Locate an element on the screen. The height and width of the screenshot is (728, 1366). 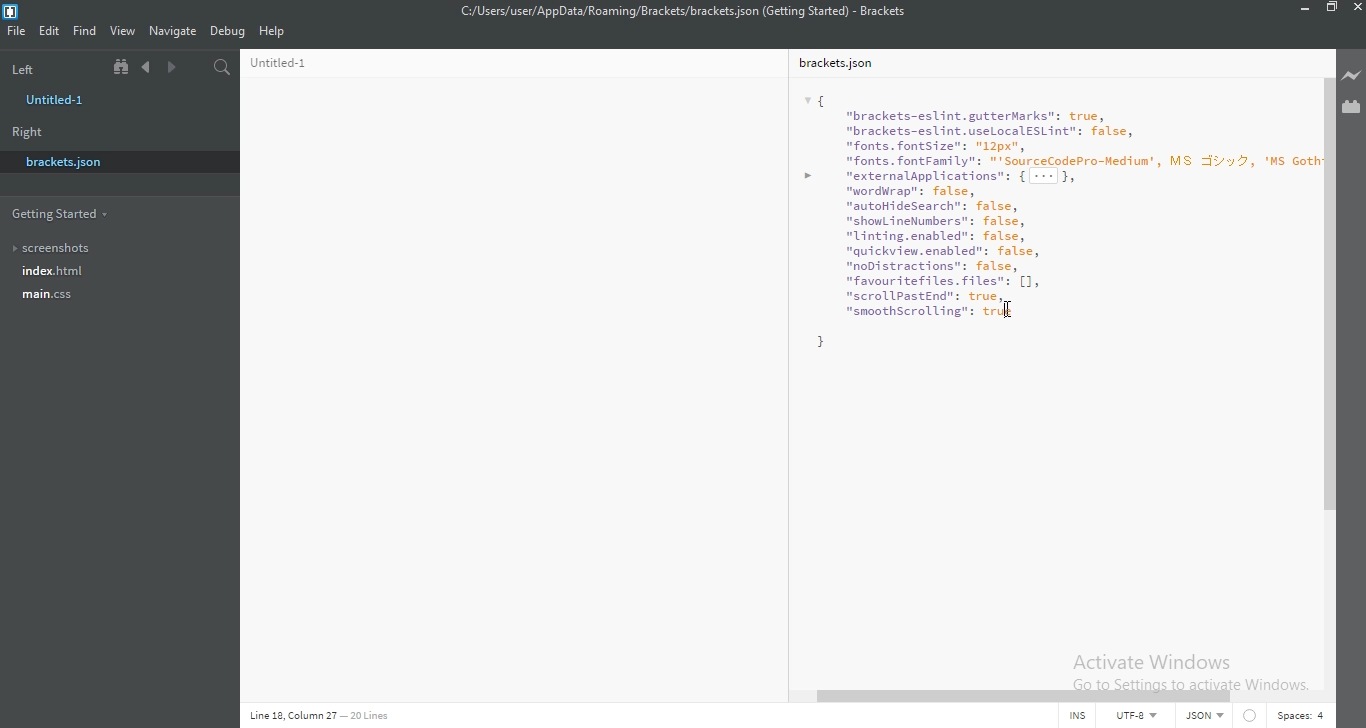
cursor is located at coordinates (1015, 308).